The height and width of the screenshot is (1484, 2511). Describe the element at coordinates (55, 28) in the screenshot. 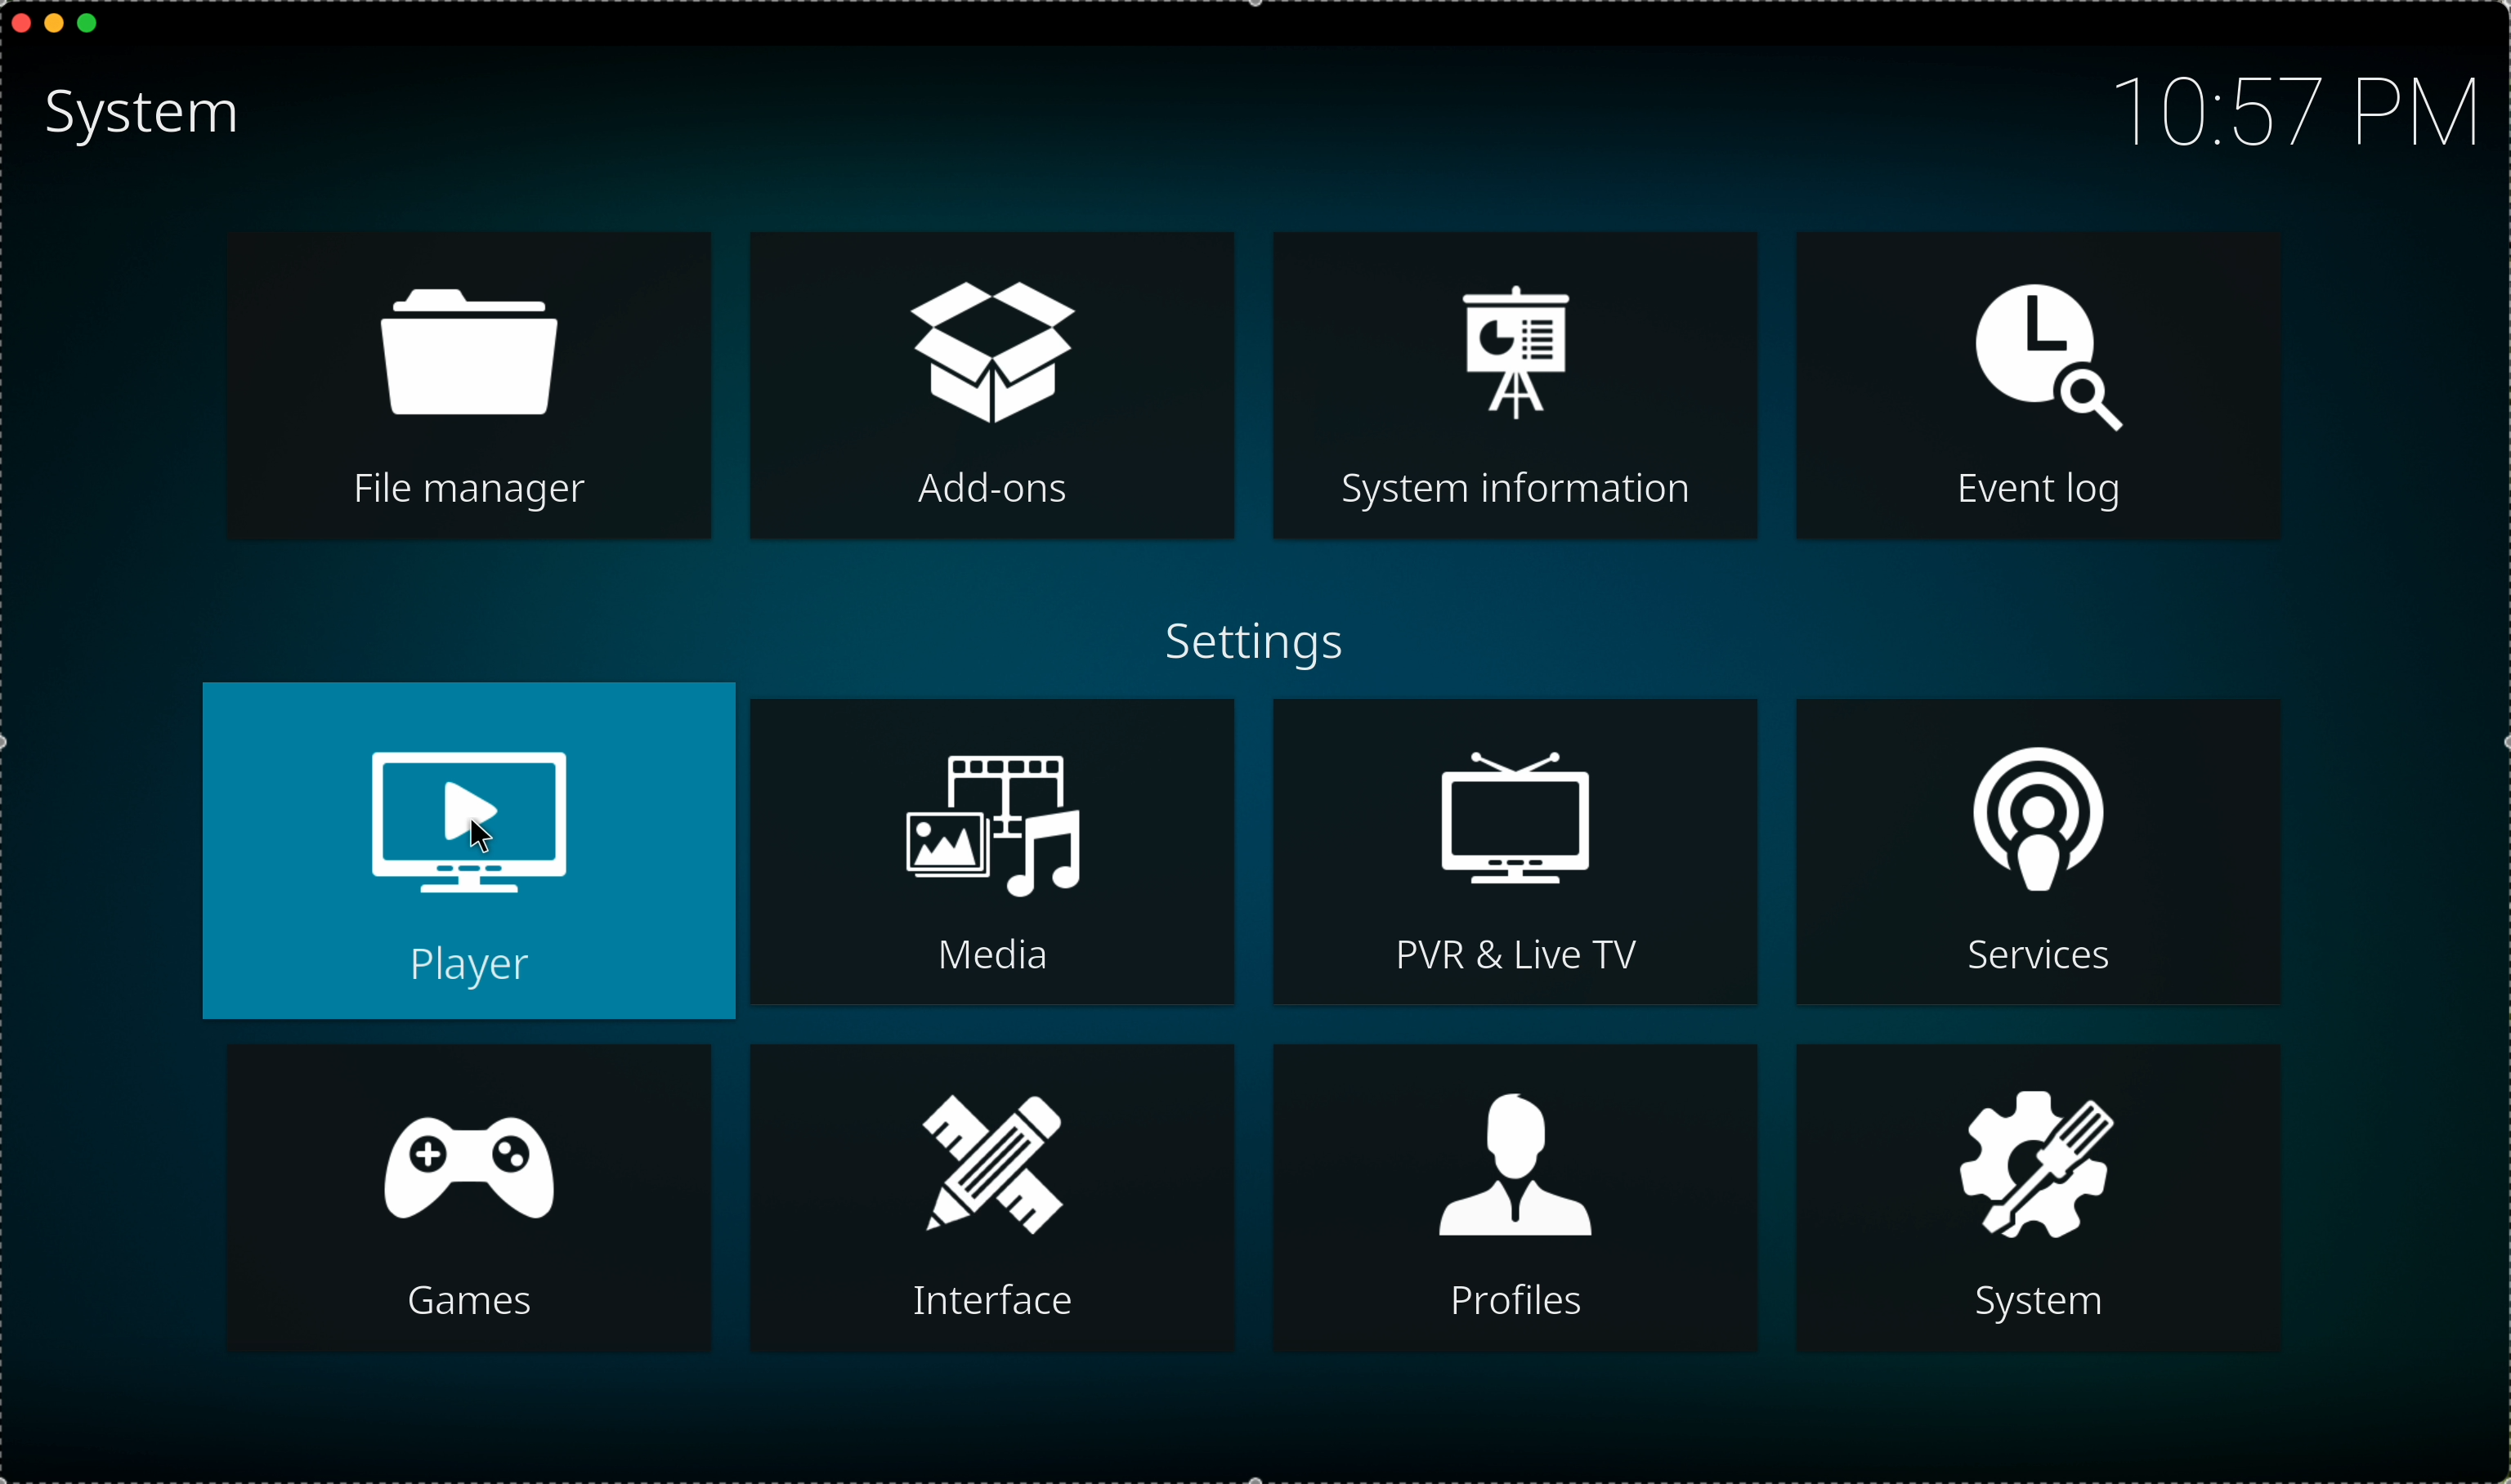

I see `minimize` at that location.